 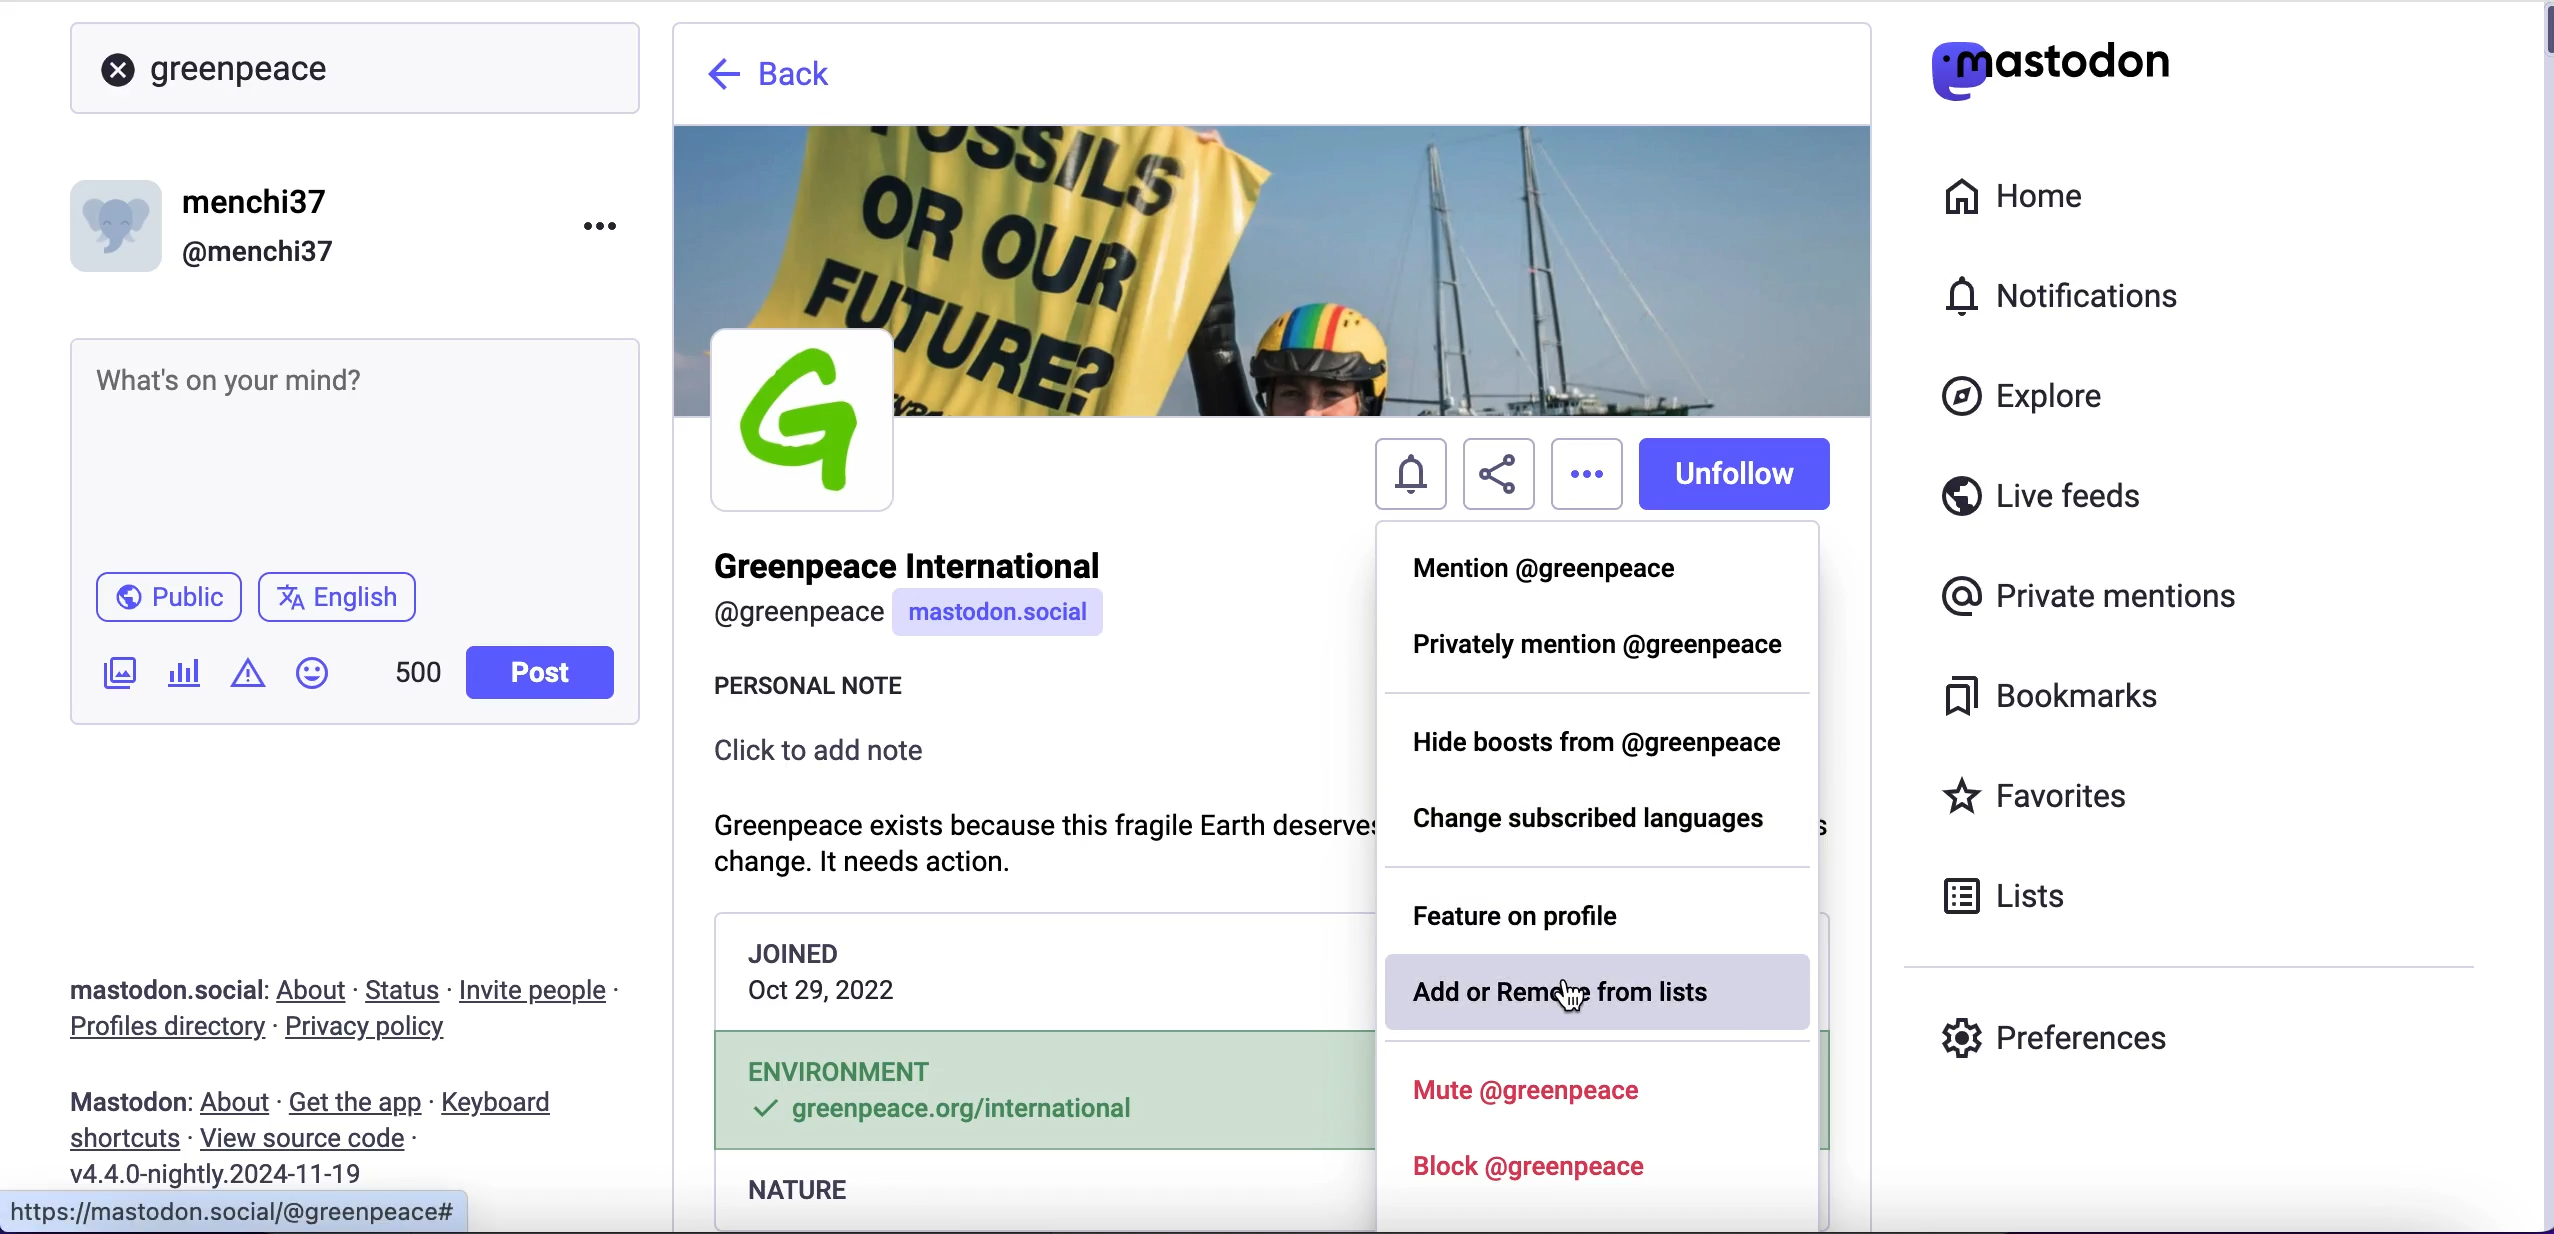 What do you see at coordinates (1601, 823) in the screenshot?
I see `change subscribed languages` at bounding box center [1601, 823].